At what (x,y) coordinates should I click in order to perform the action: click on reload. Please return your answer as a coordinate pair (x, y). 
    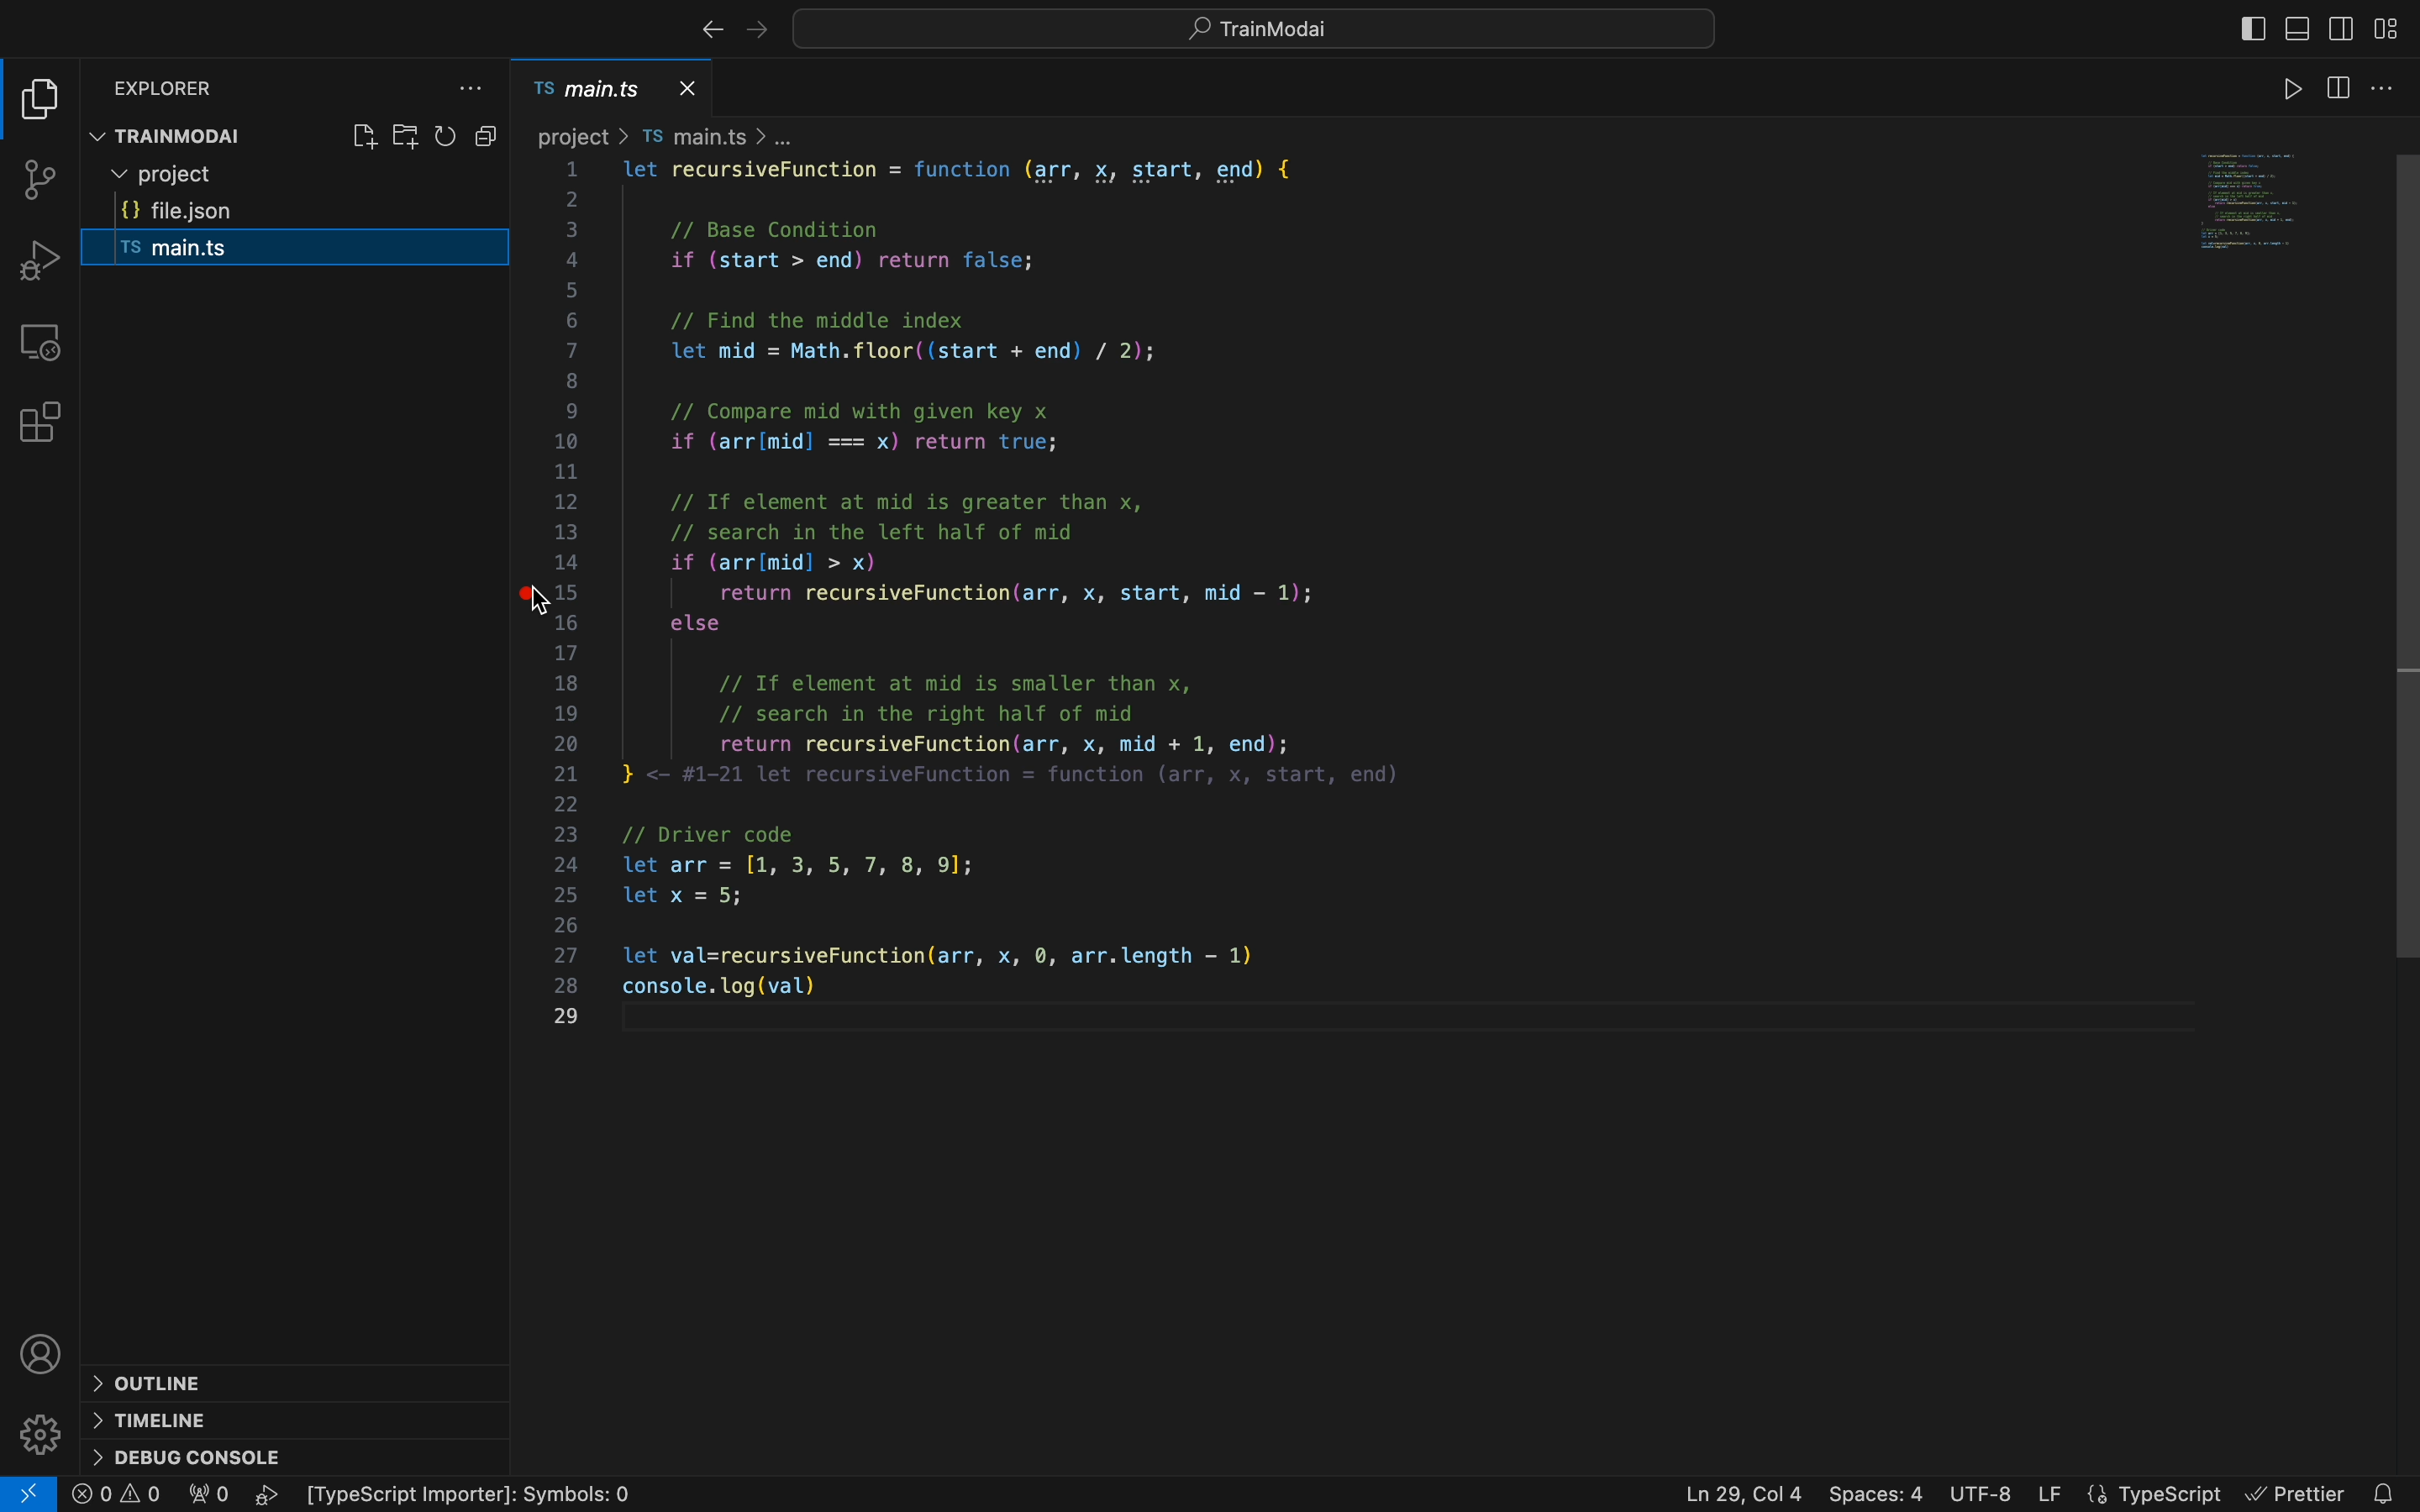
    Looking at the image, I should click on (447, 140).